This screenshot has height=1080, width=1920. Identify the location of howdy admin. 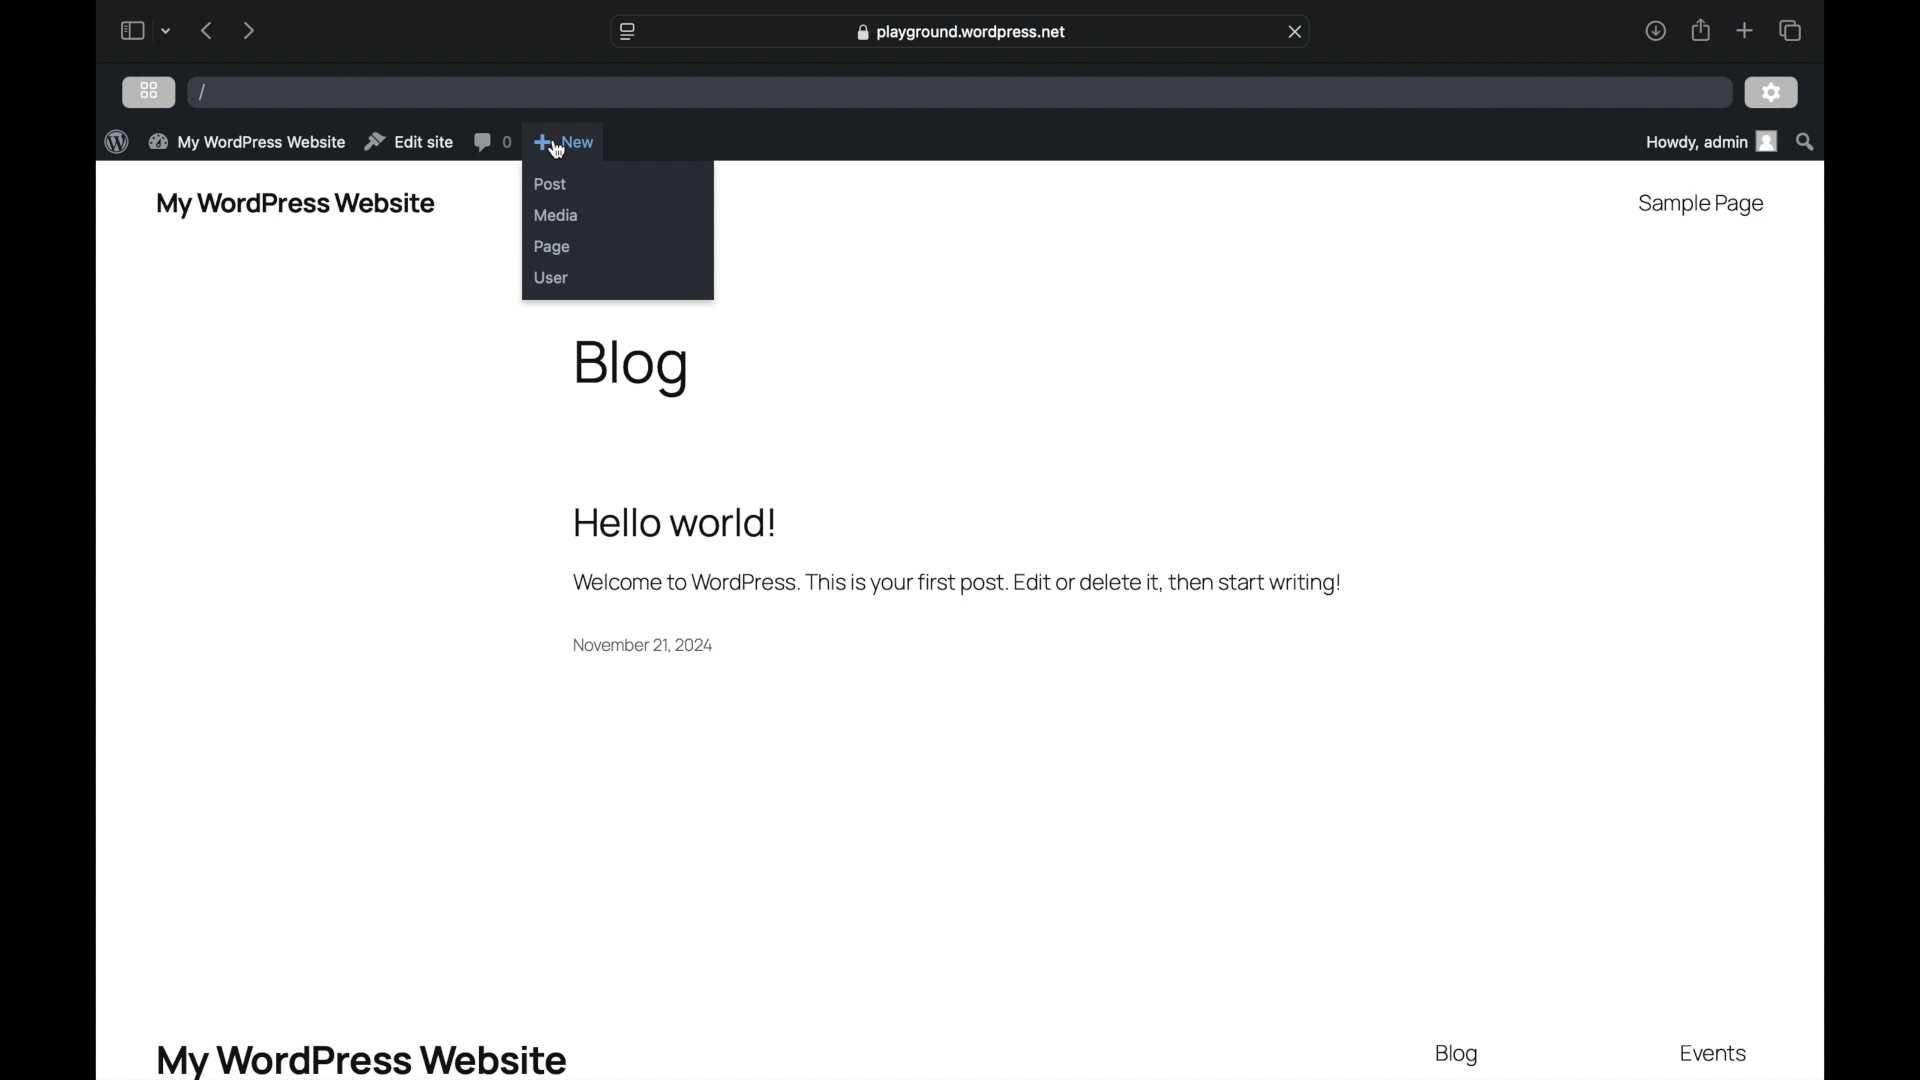
(1711, 142).